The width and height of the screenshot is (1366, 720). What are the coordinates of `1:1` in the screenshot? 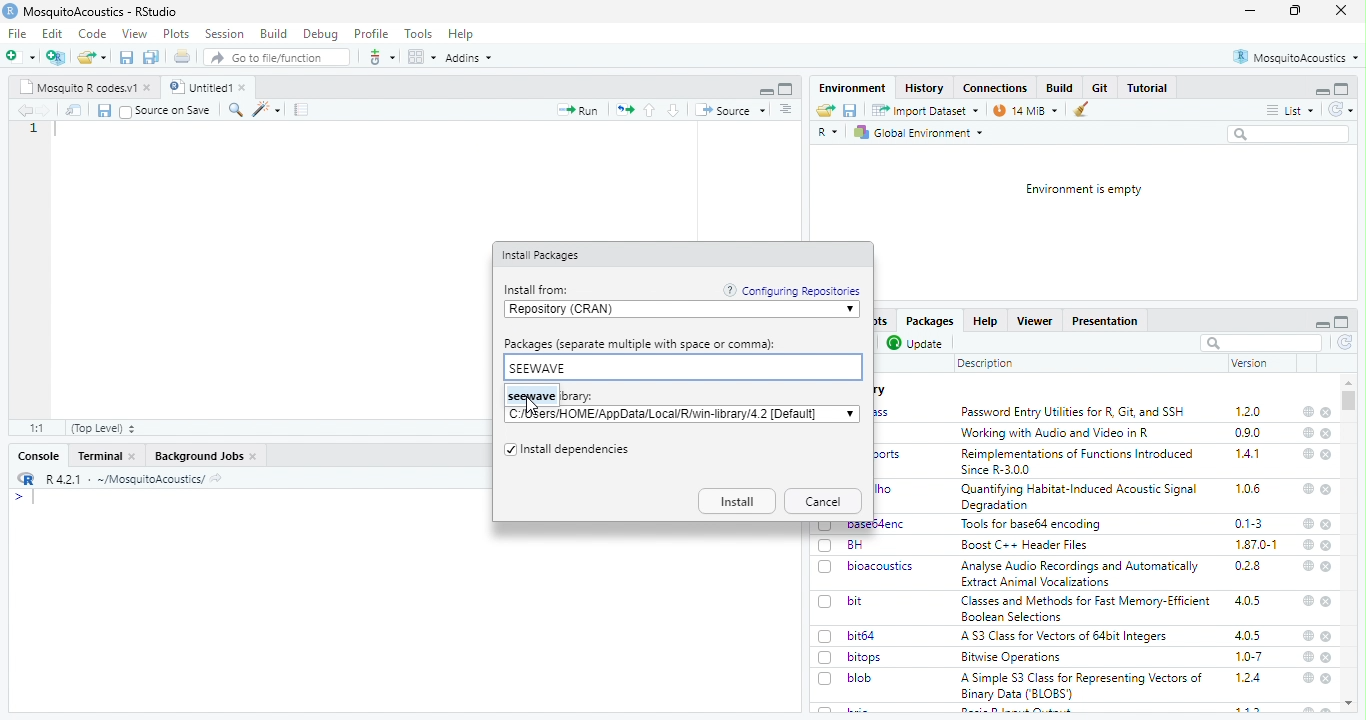 It's located at (39, 428).